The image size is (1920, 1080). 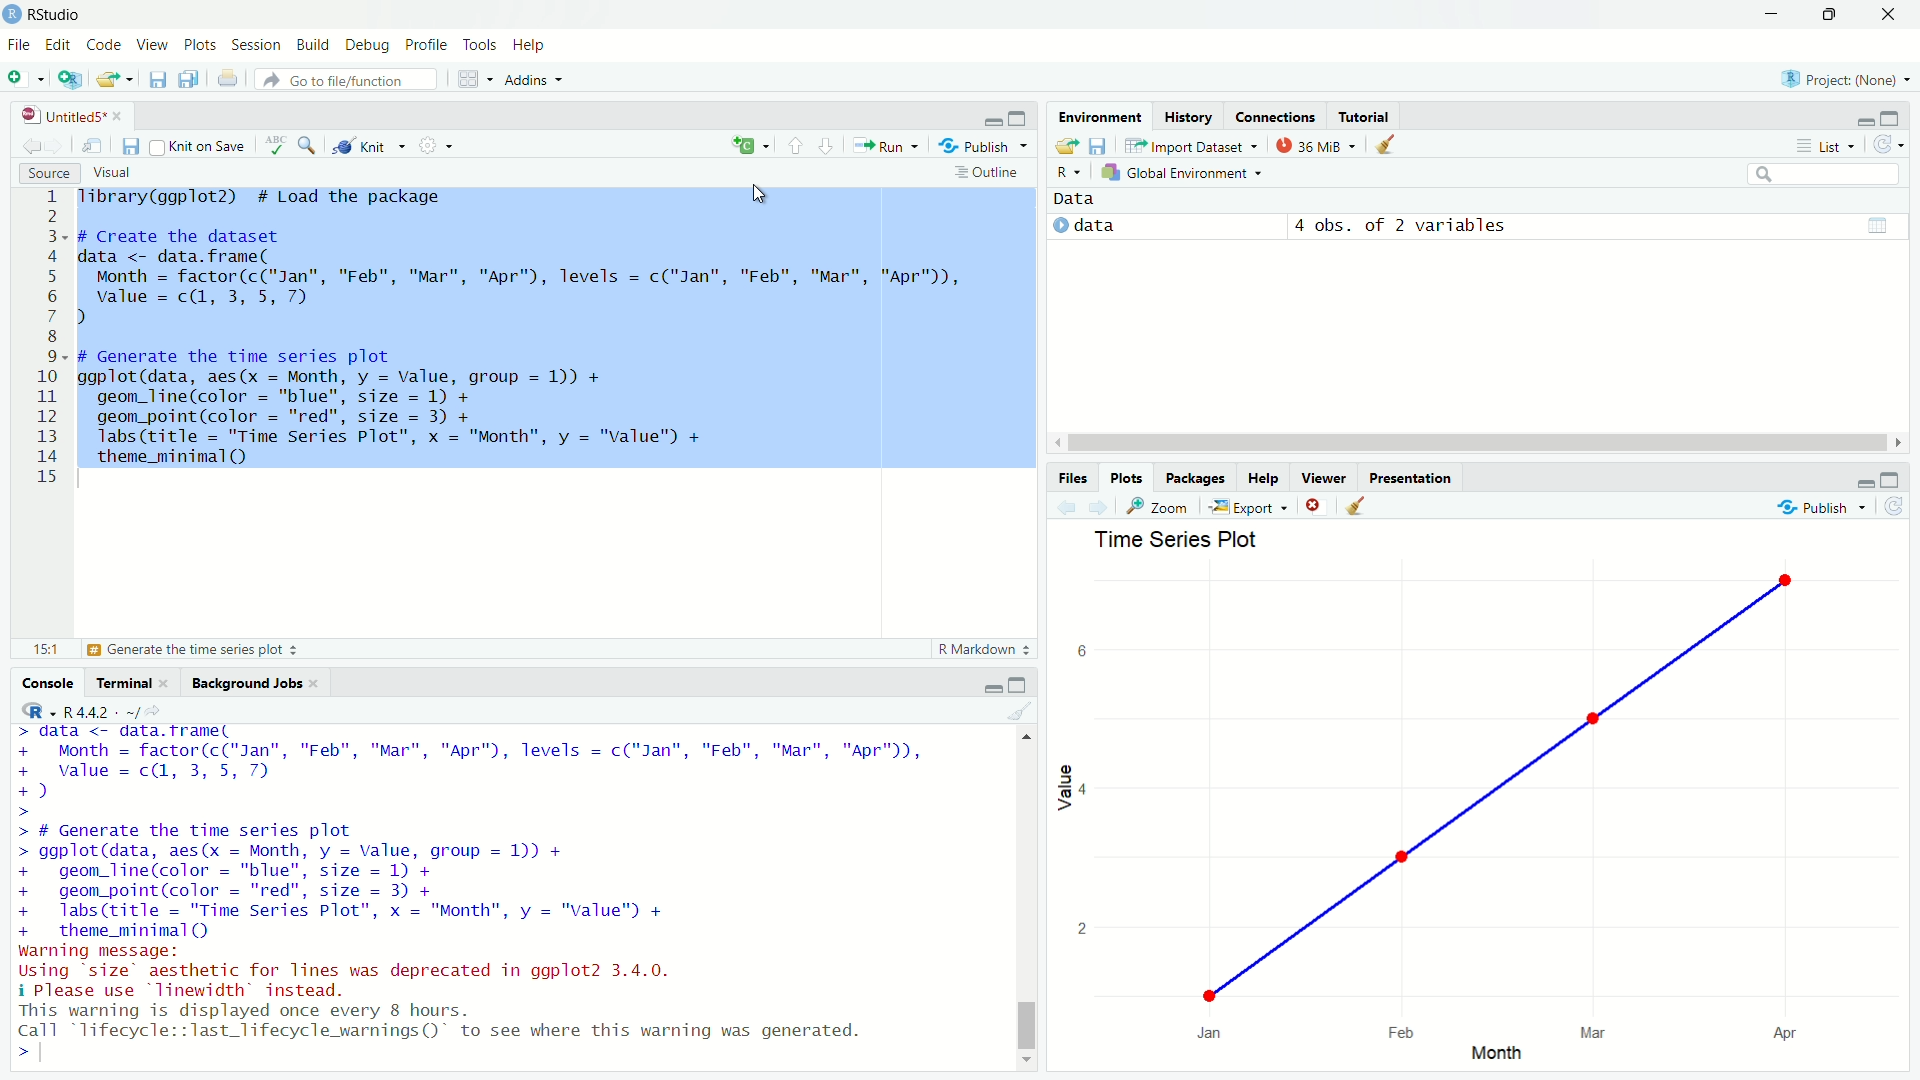 I want to click on time series plot, so click(x=1173, y=539).